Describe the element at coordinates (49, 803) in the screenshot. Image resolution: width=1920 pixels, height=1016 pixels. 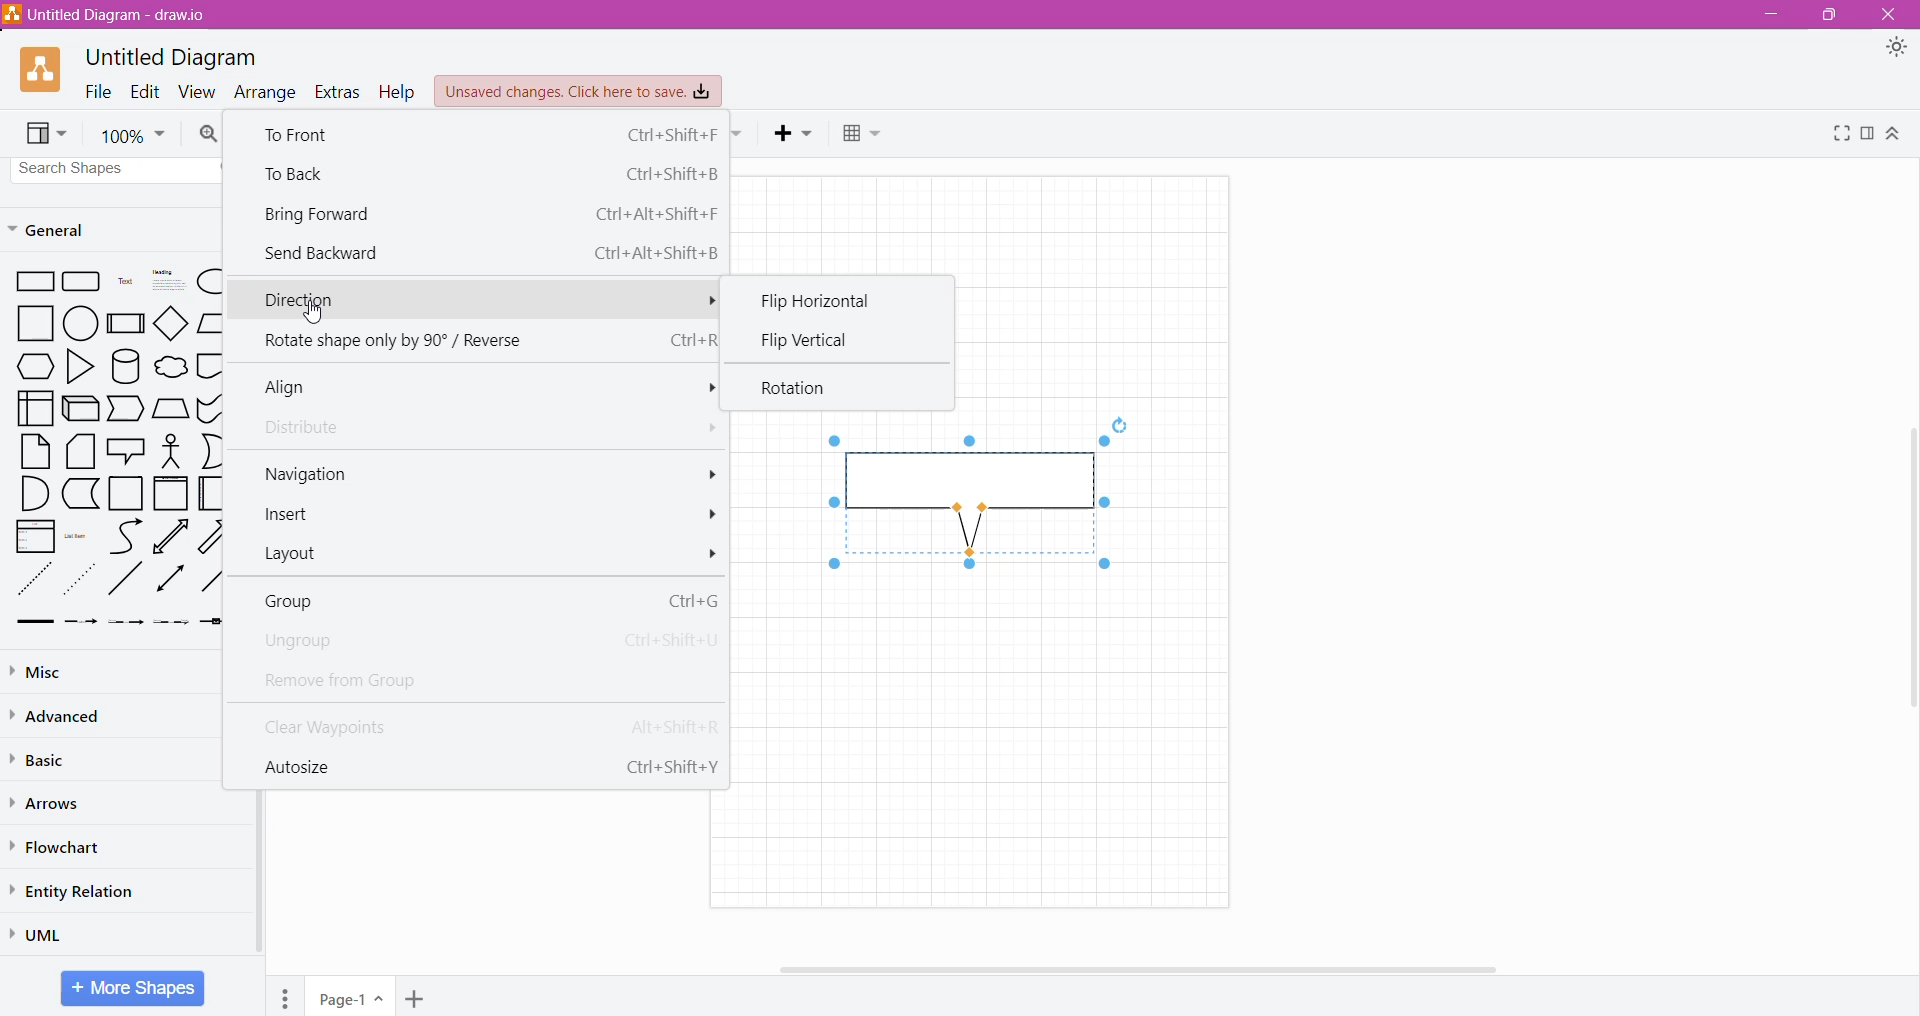
I see `Arrows` at that location.